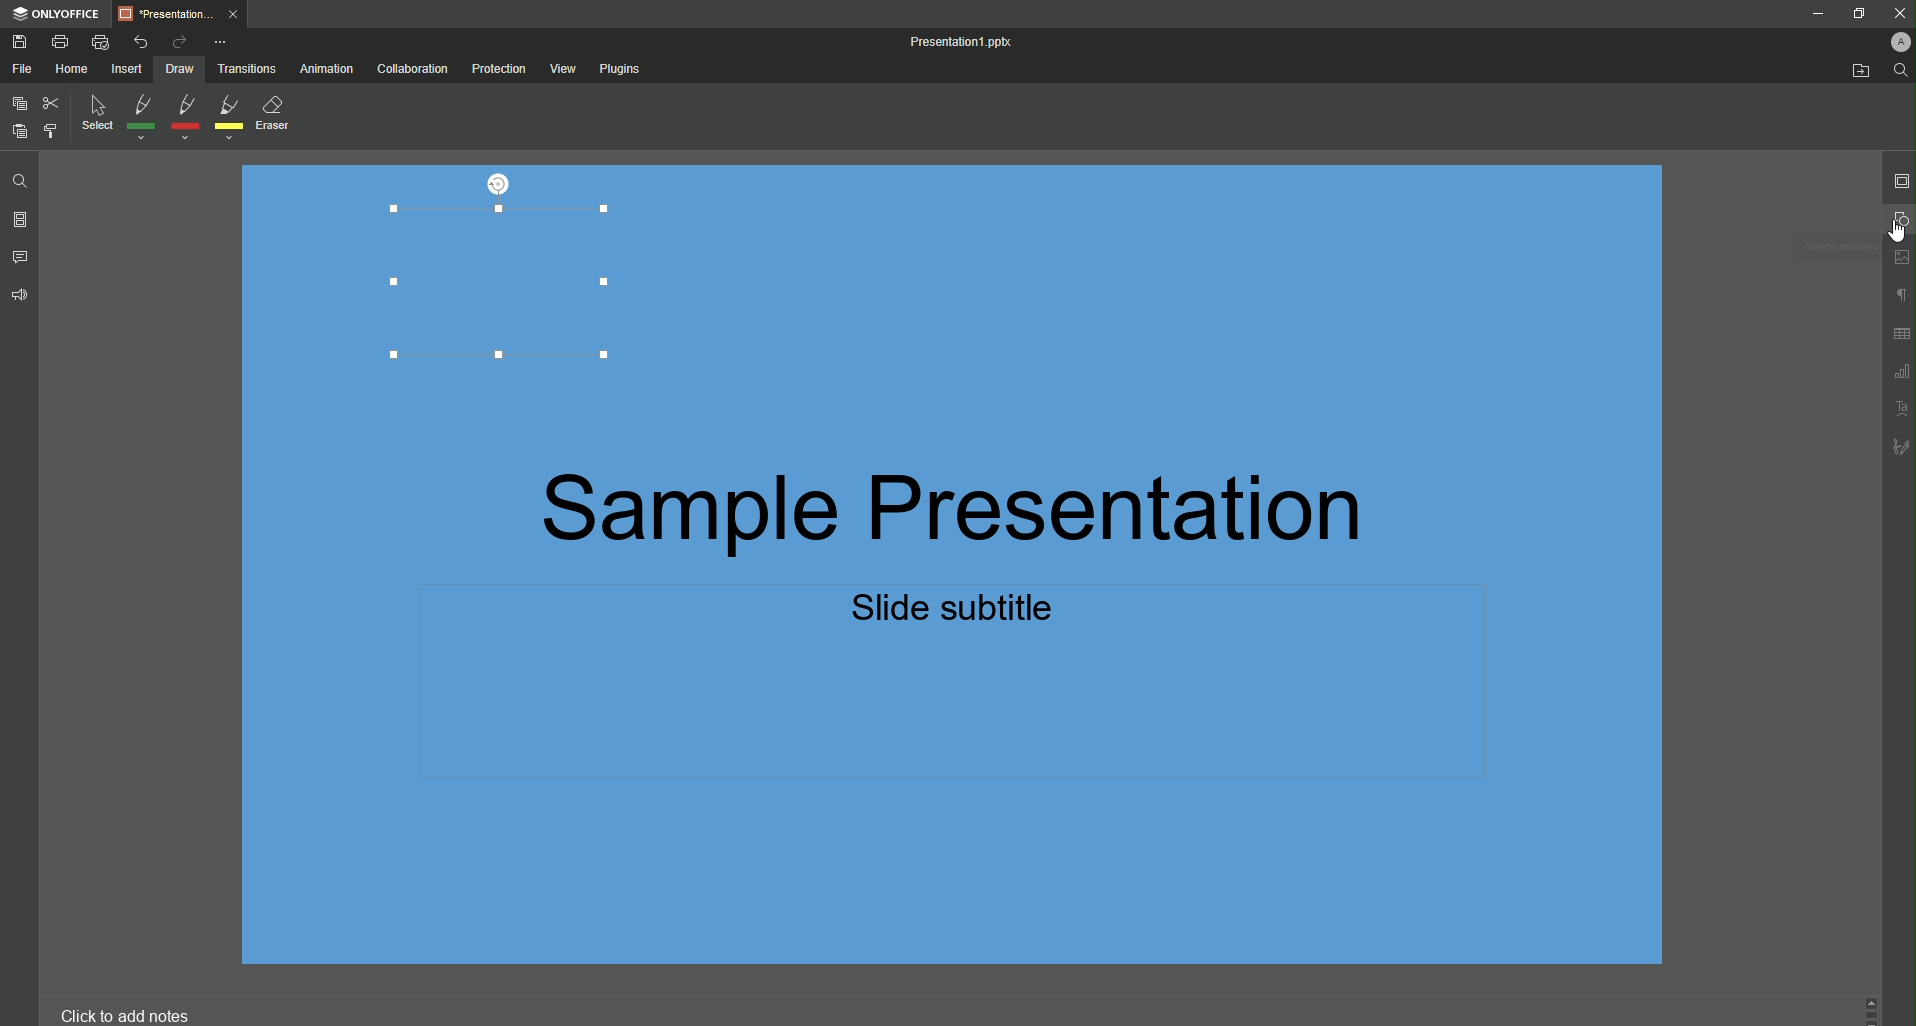  Describe the element at coordinates (49, 131) in the screenshot. I see `Choose Styling` at that location.